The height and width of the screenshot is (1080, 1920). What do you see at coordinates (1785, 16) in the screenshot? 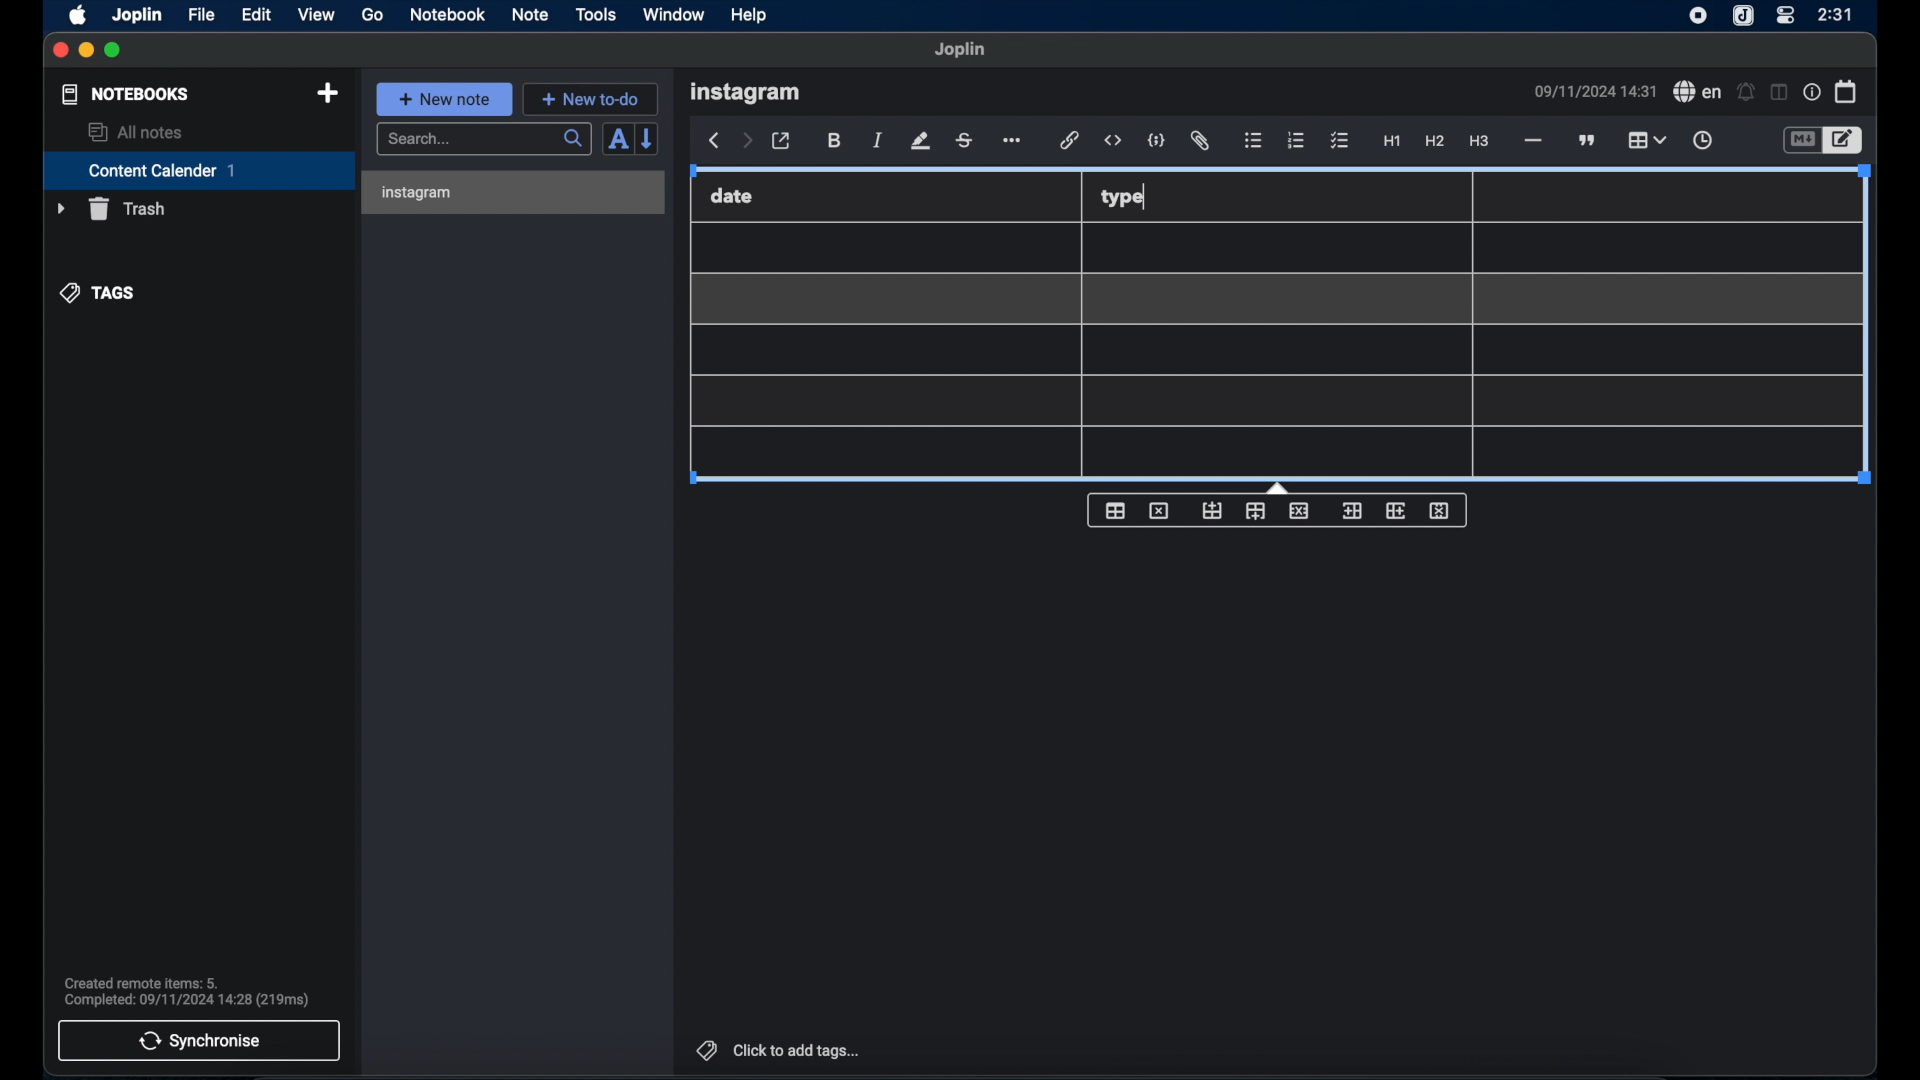
I see `control center` at bounding box center [1785, 16].